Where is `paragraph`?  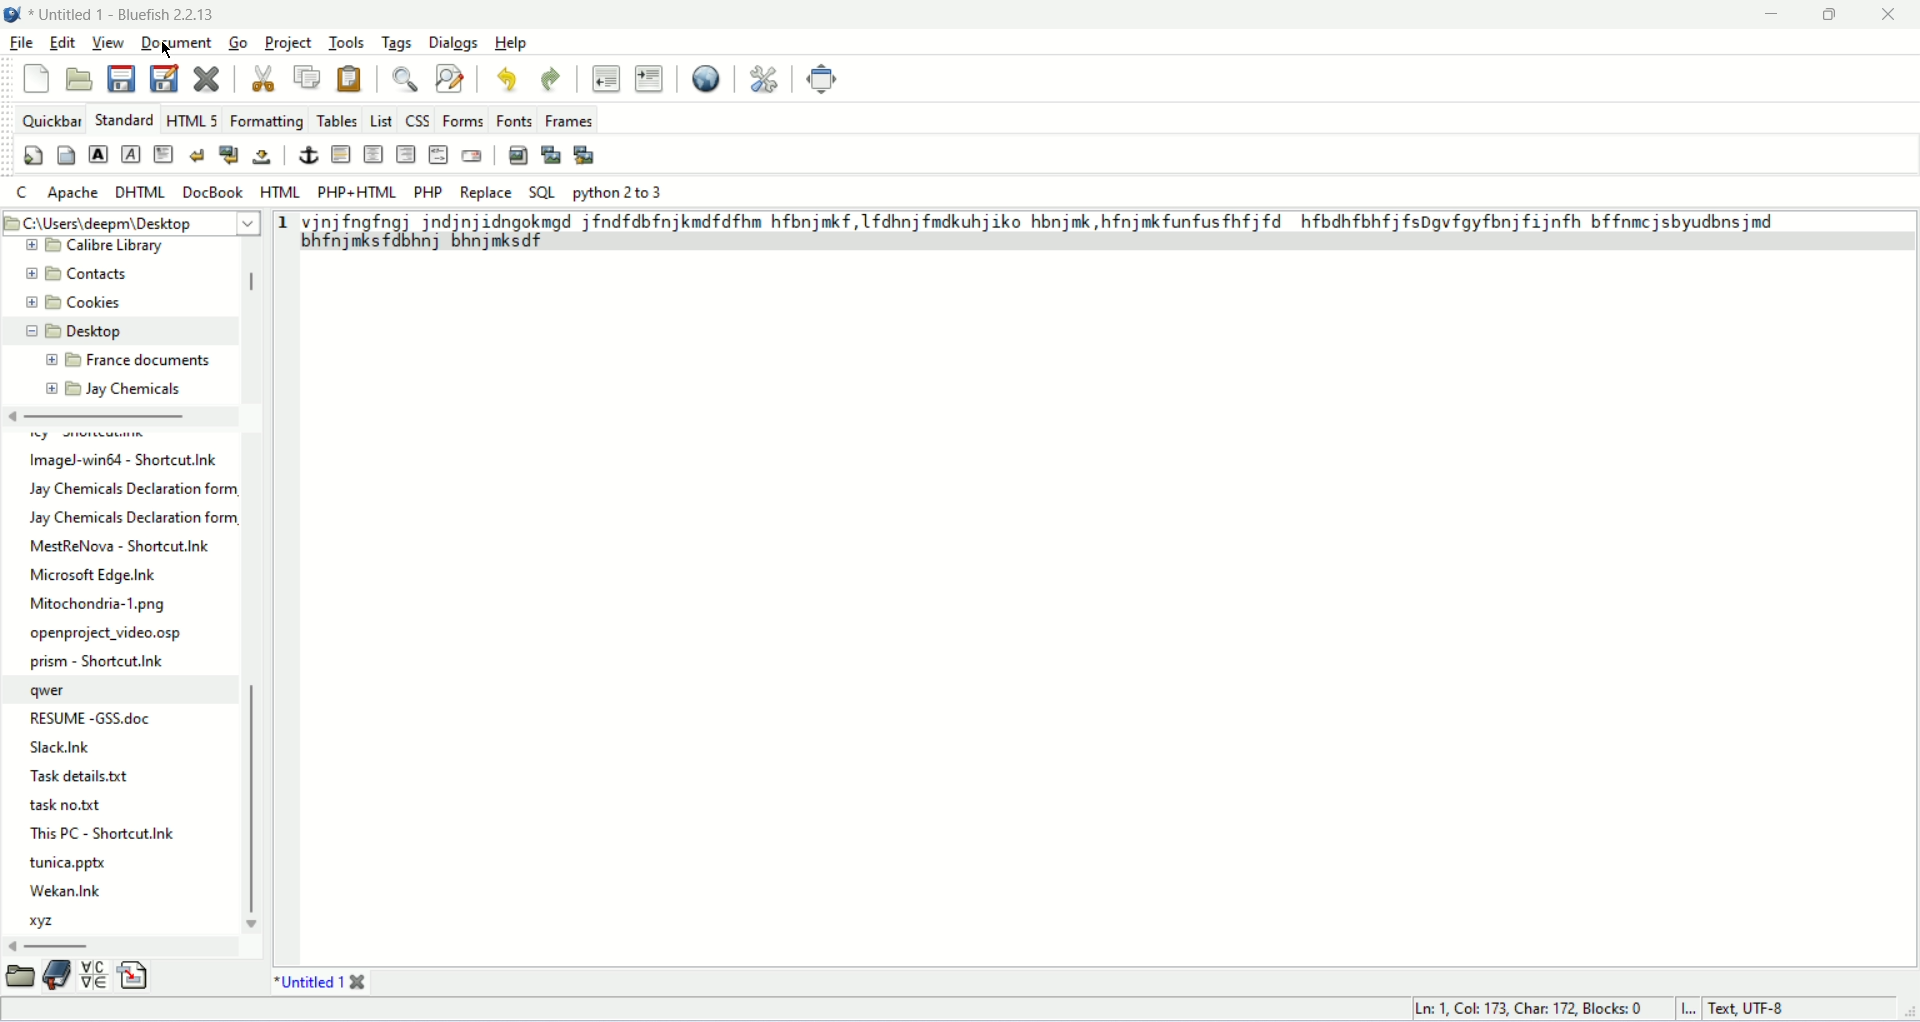
paragraph is located at coordinates (164, 153).